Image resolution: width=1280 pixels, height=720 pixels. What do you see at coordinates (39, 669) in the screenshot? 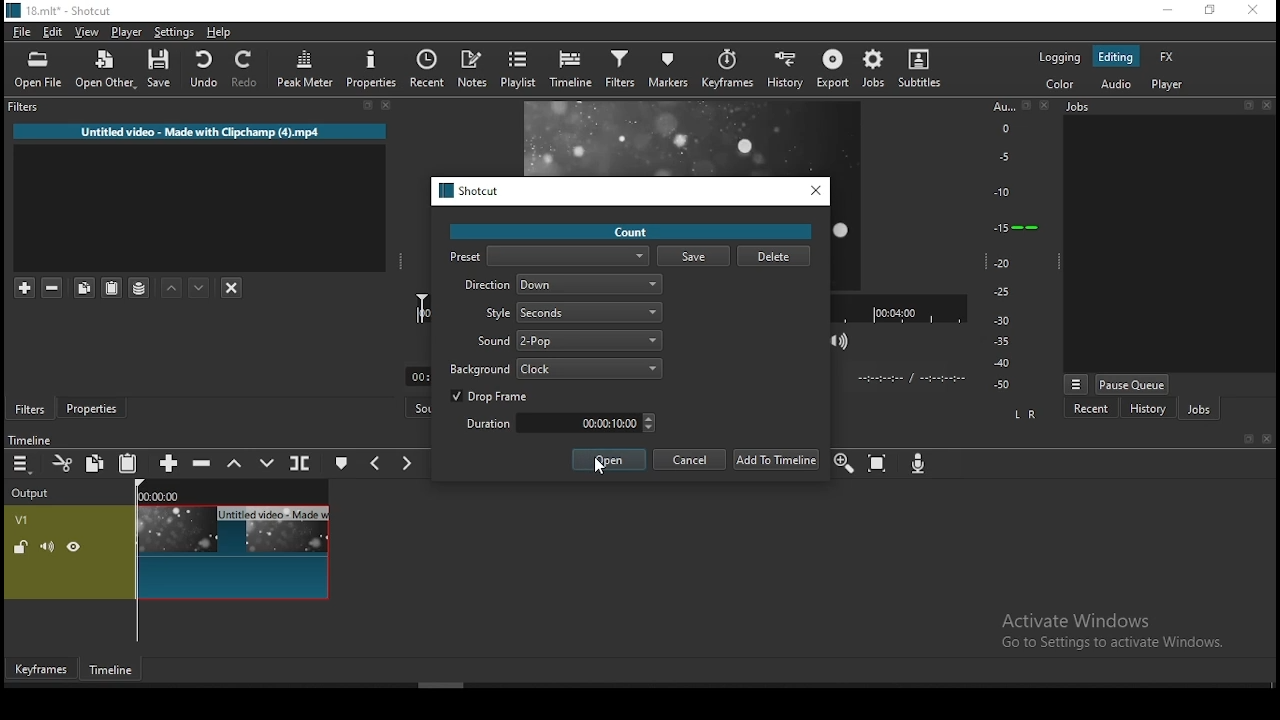
I see `Keyframes` at bounding box center [39, 669].